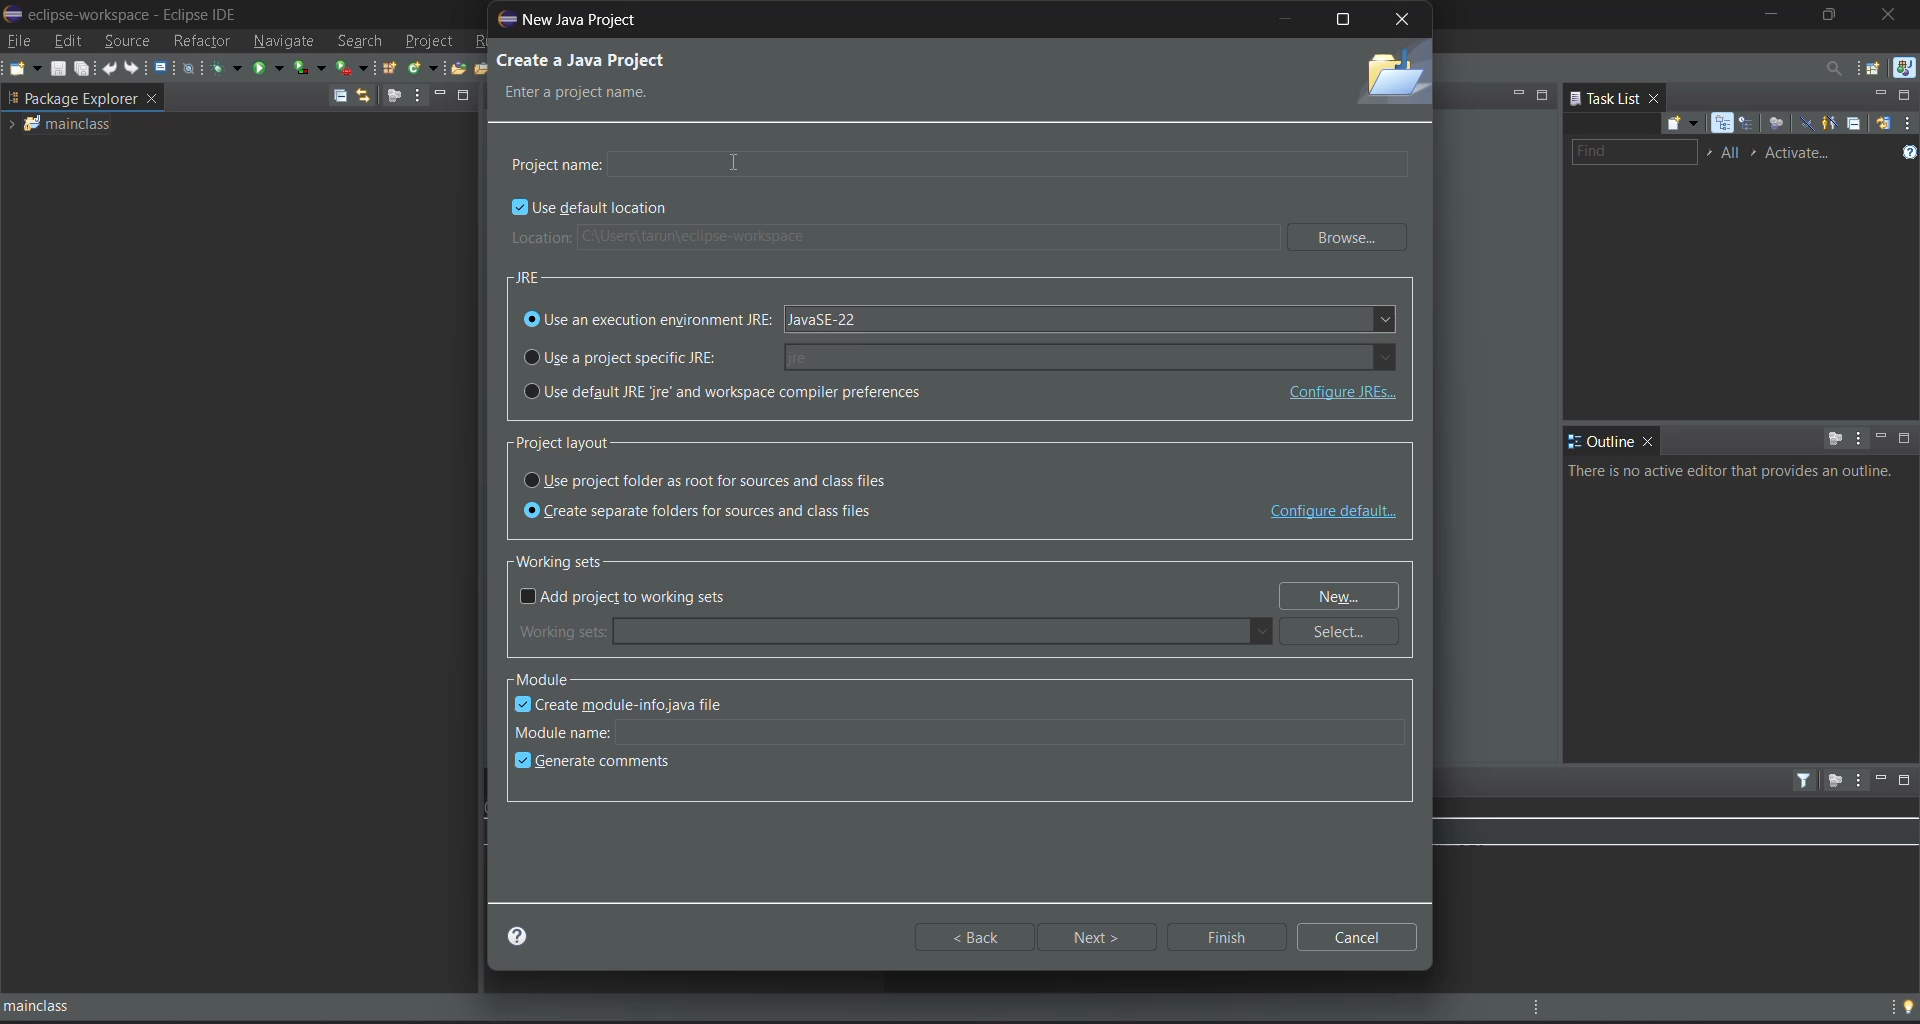 This screenshot has height=1024, width=1920. I want to click on debug, so click(227, 67).